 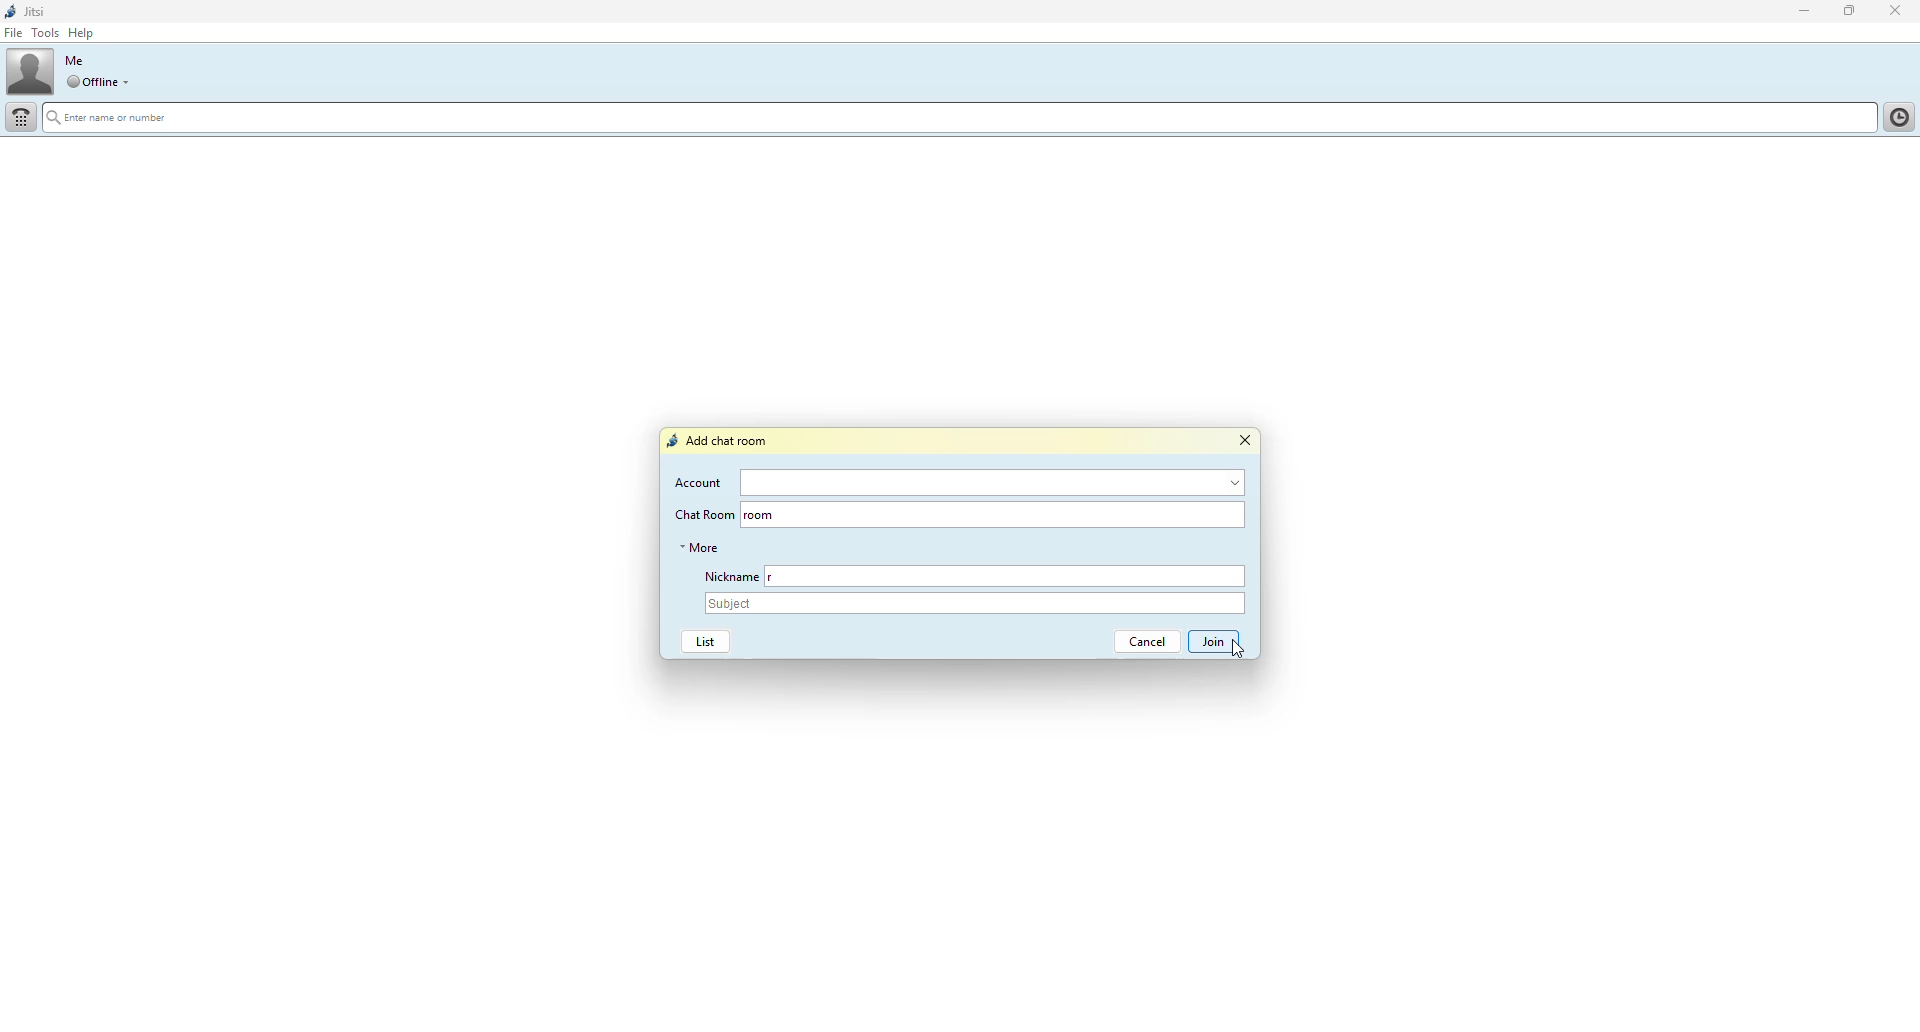 What do you see at coordinates (778, 577) in the screenshot?
I see `r` at bounding box center [778, 577].